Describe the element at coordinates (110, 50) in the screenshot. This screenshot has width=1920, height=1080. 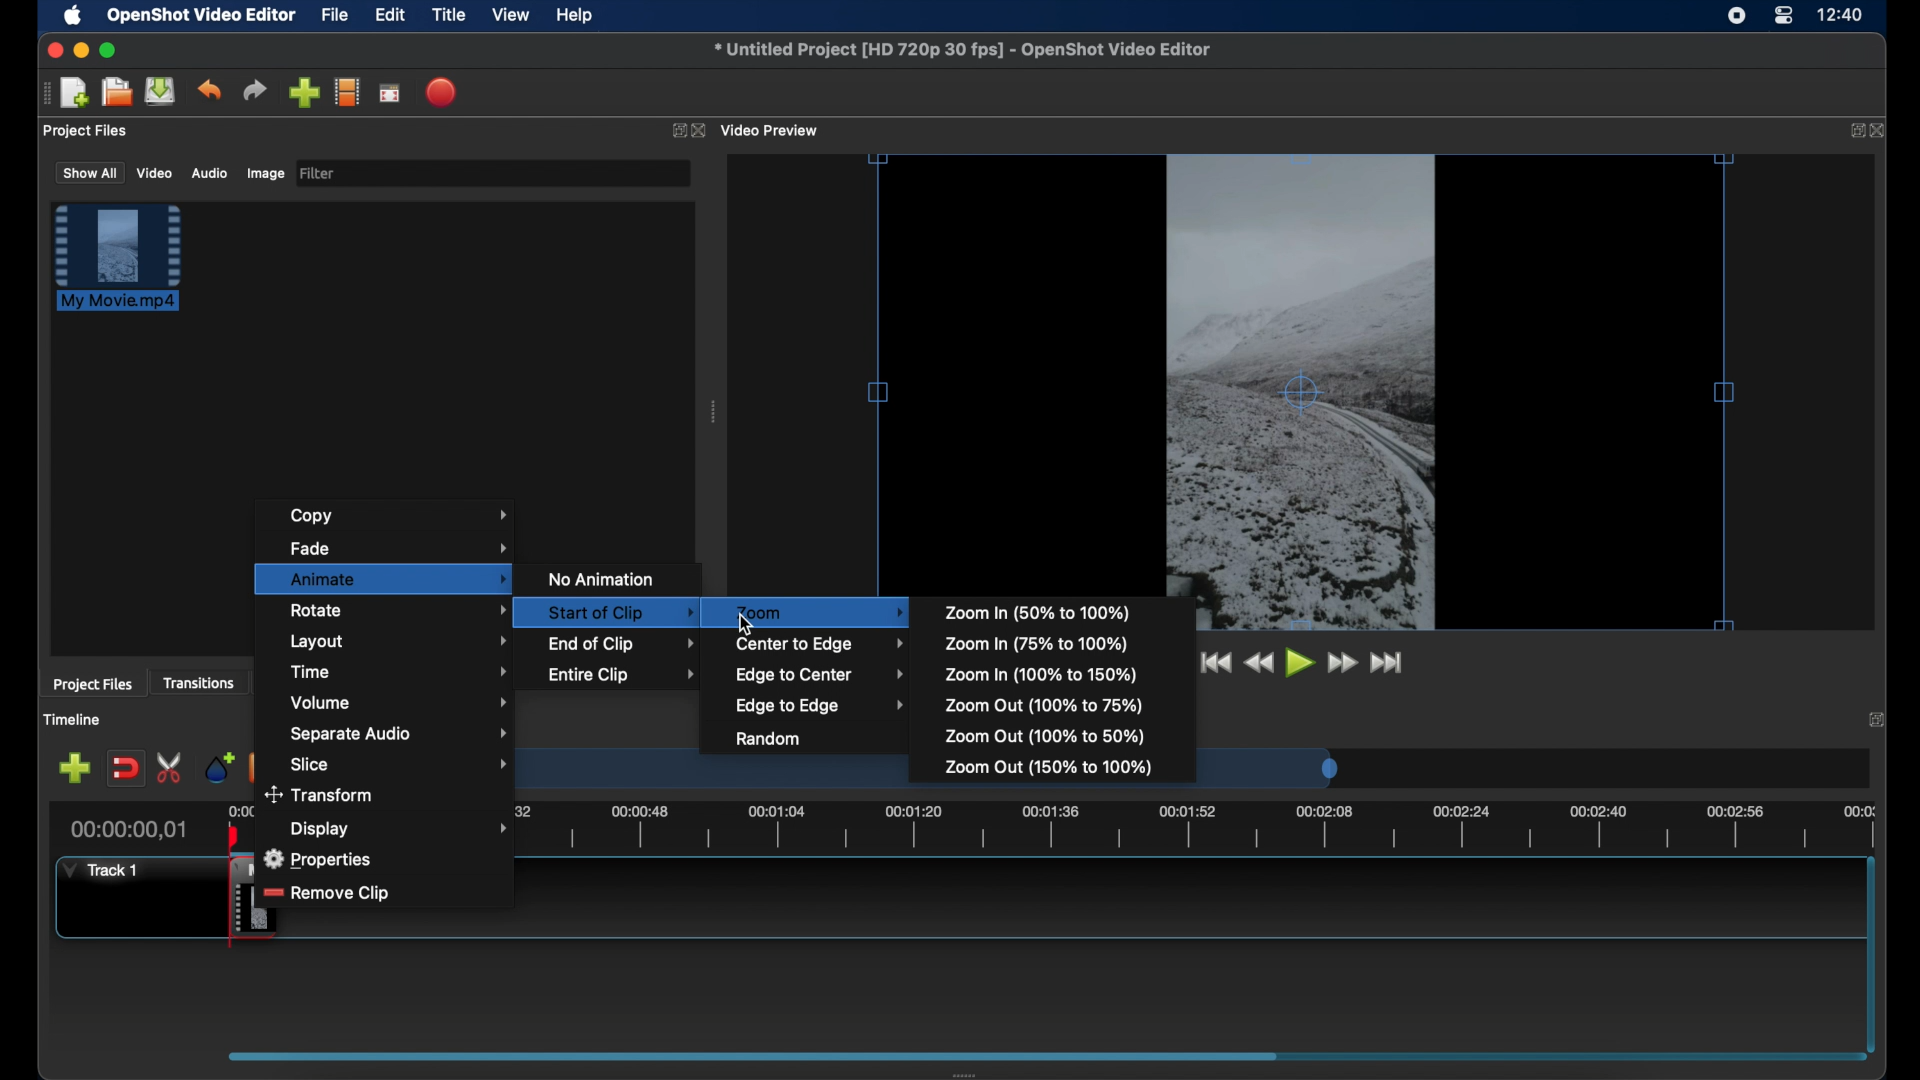
I see `maximize` at that location.